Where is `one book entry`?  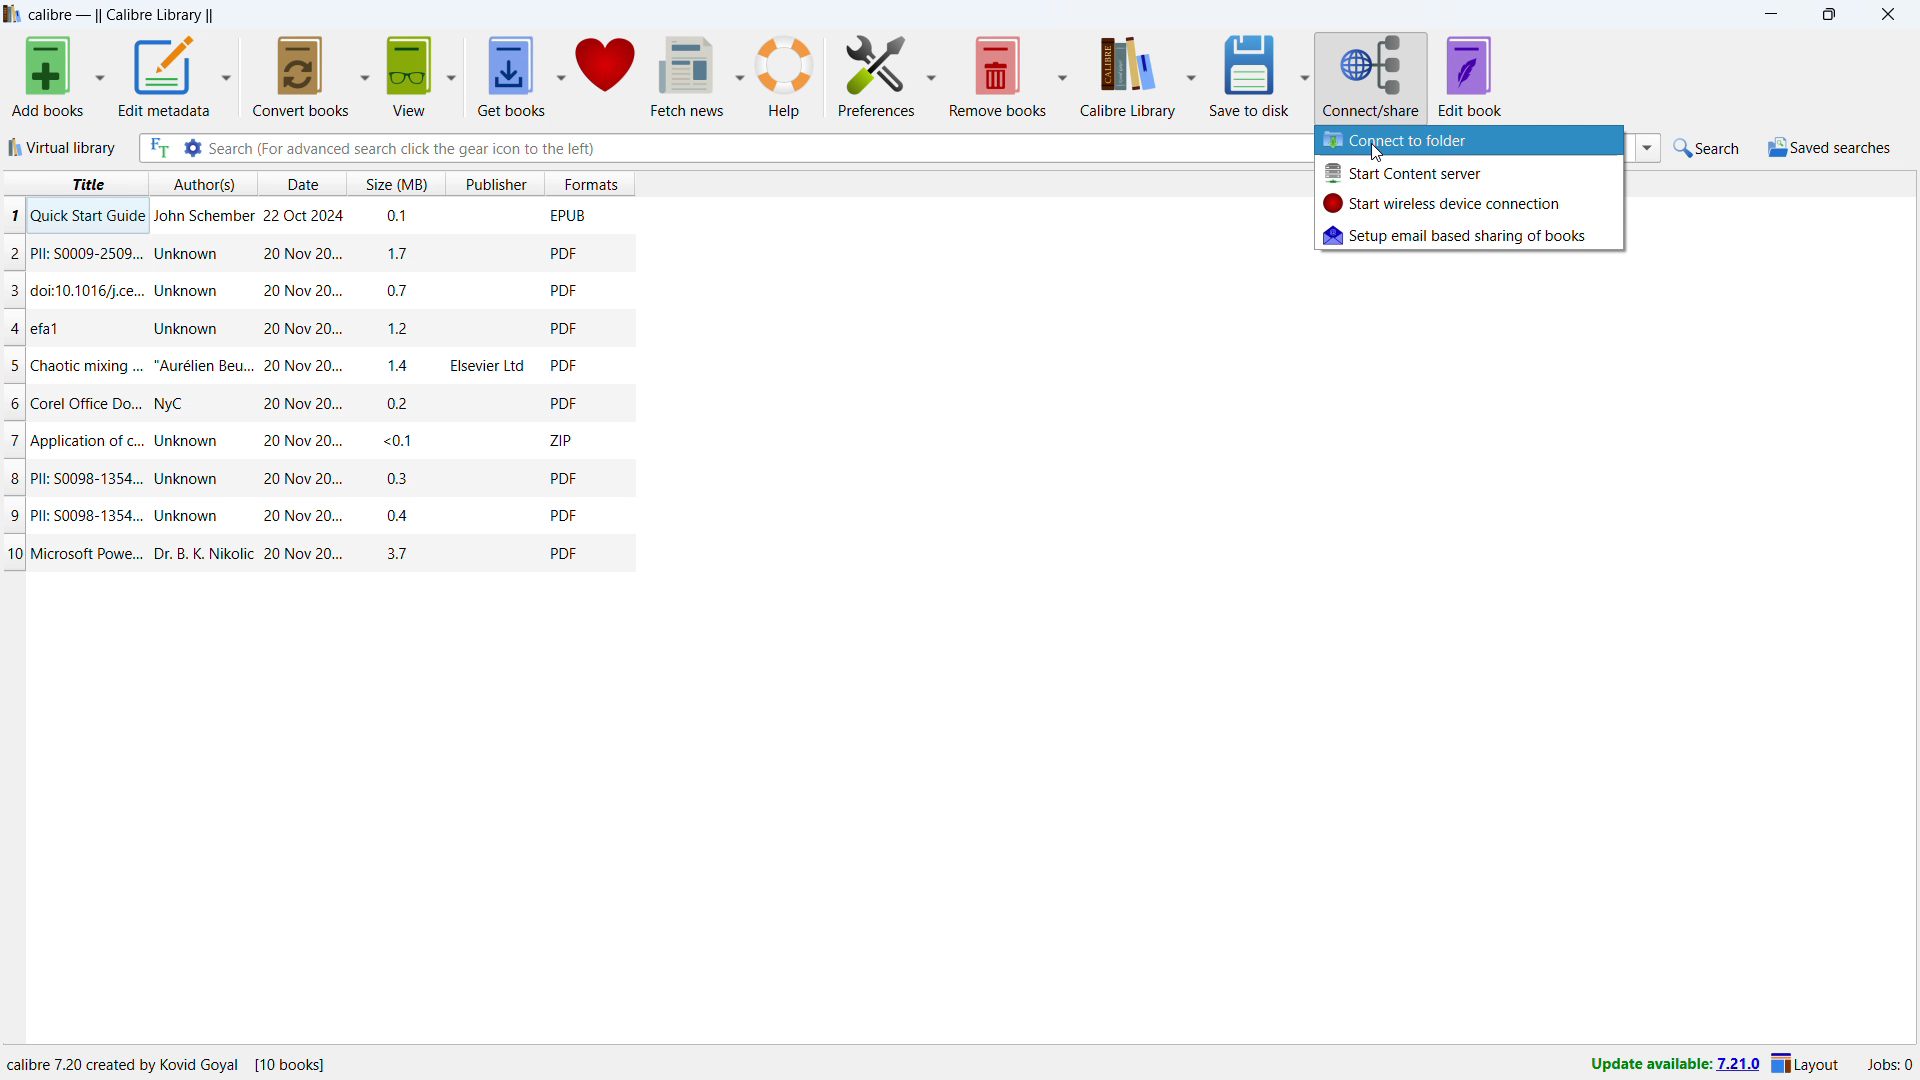
one book entry is located at coordinates (313, 481).